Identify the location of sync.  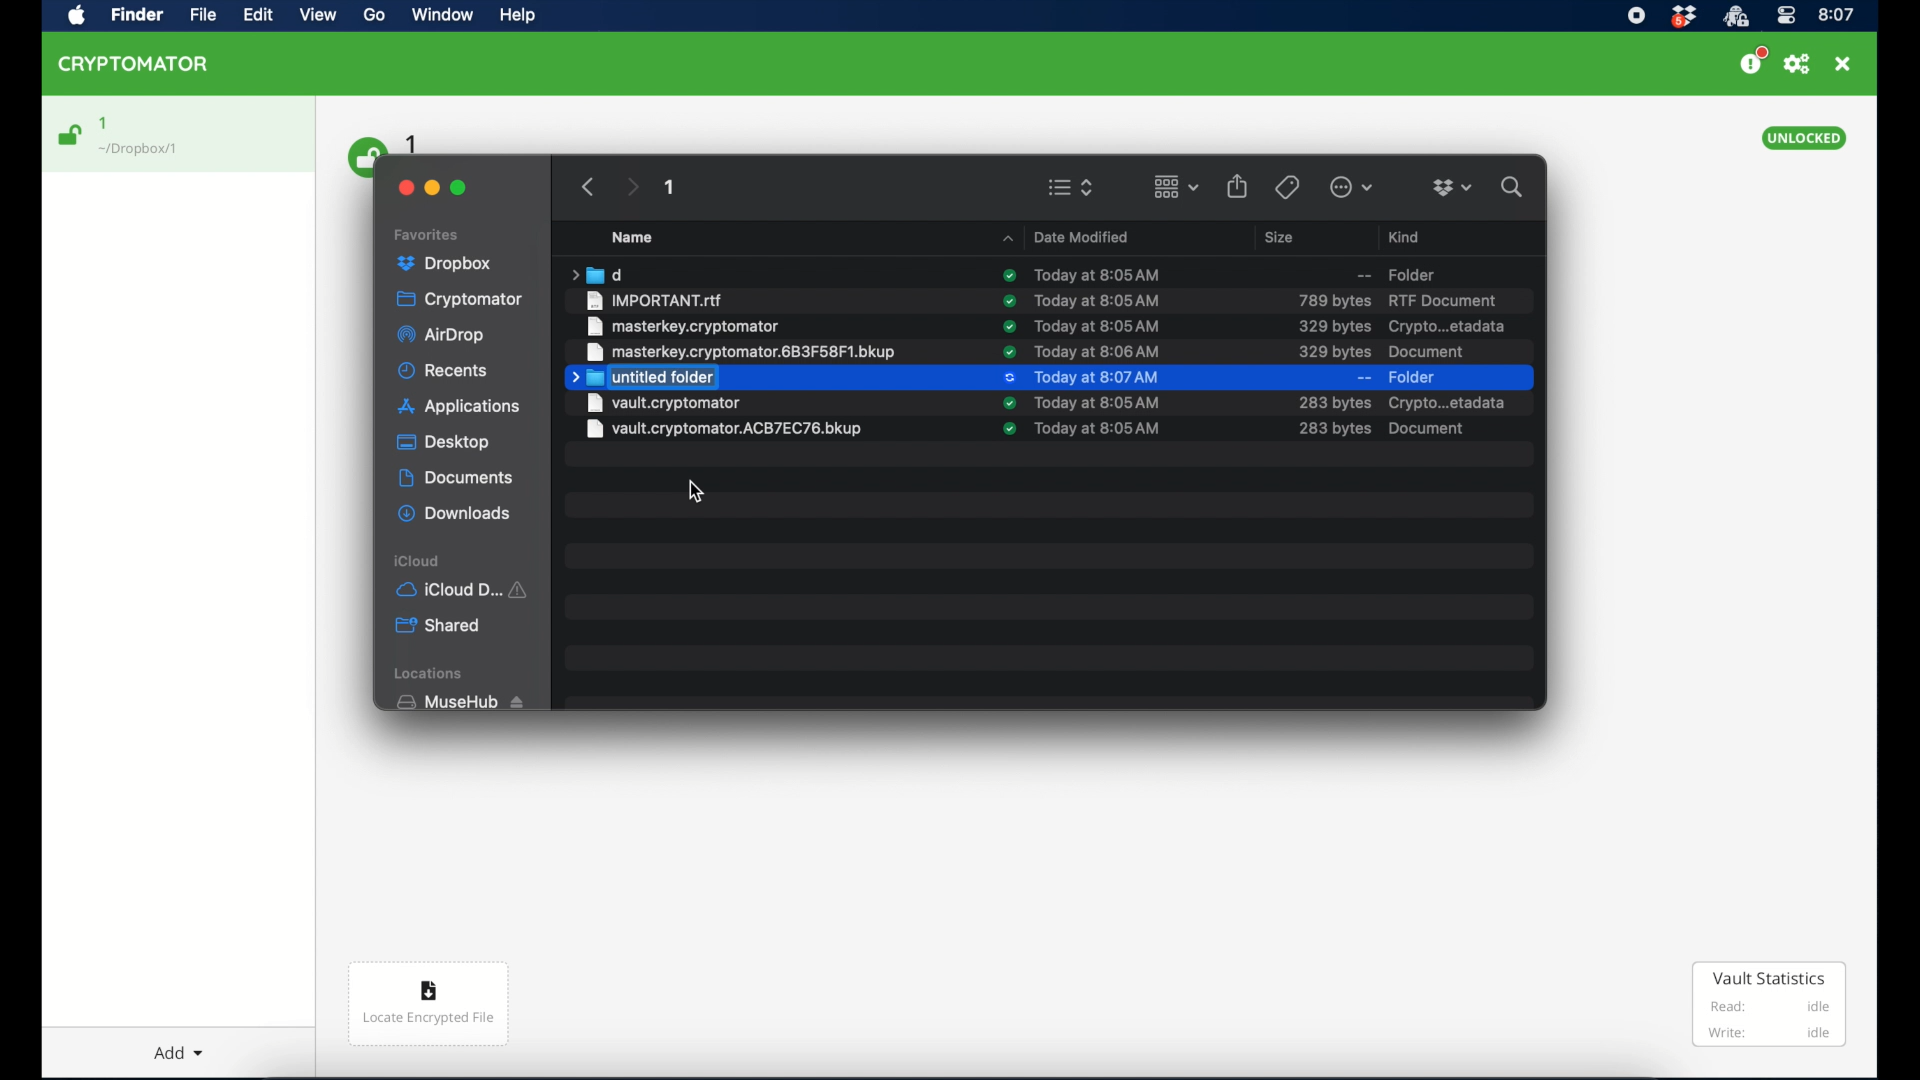
(1008, 326).